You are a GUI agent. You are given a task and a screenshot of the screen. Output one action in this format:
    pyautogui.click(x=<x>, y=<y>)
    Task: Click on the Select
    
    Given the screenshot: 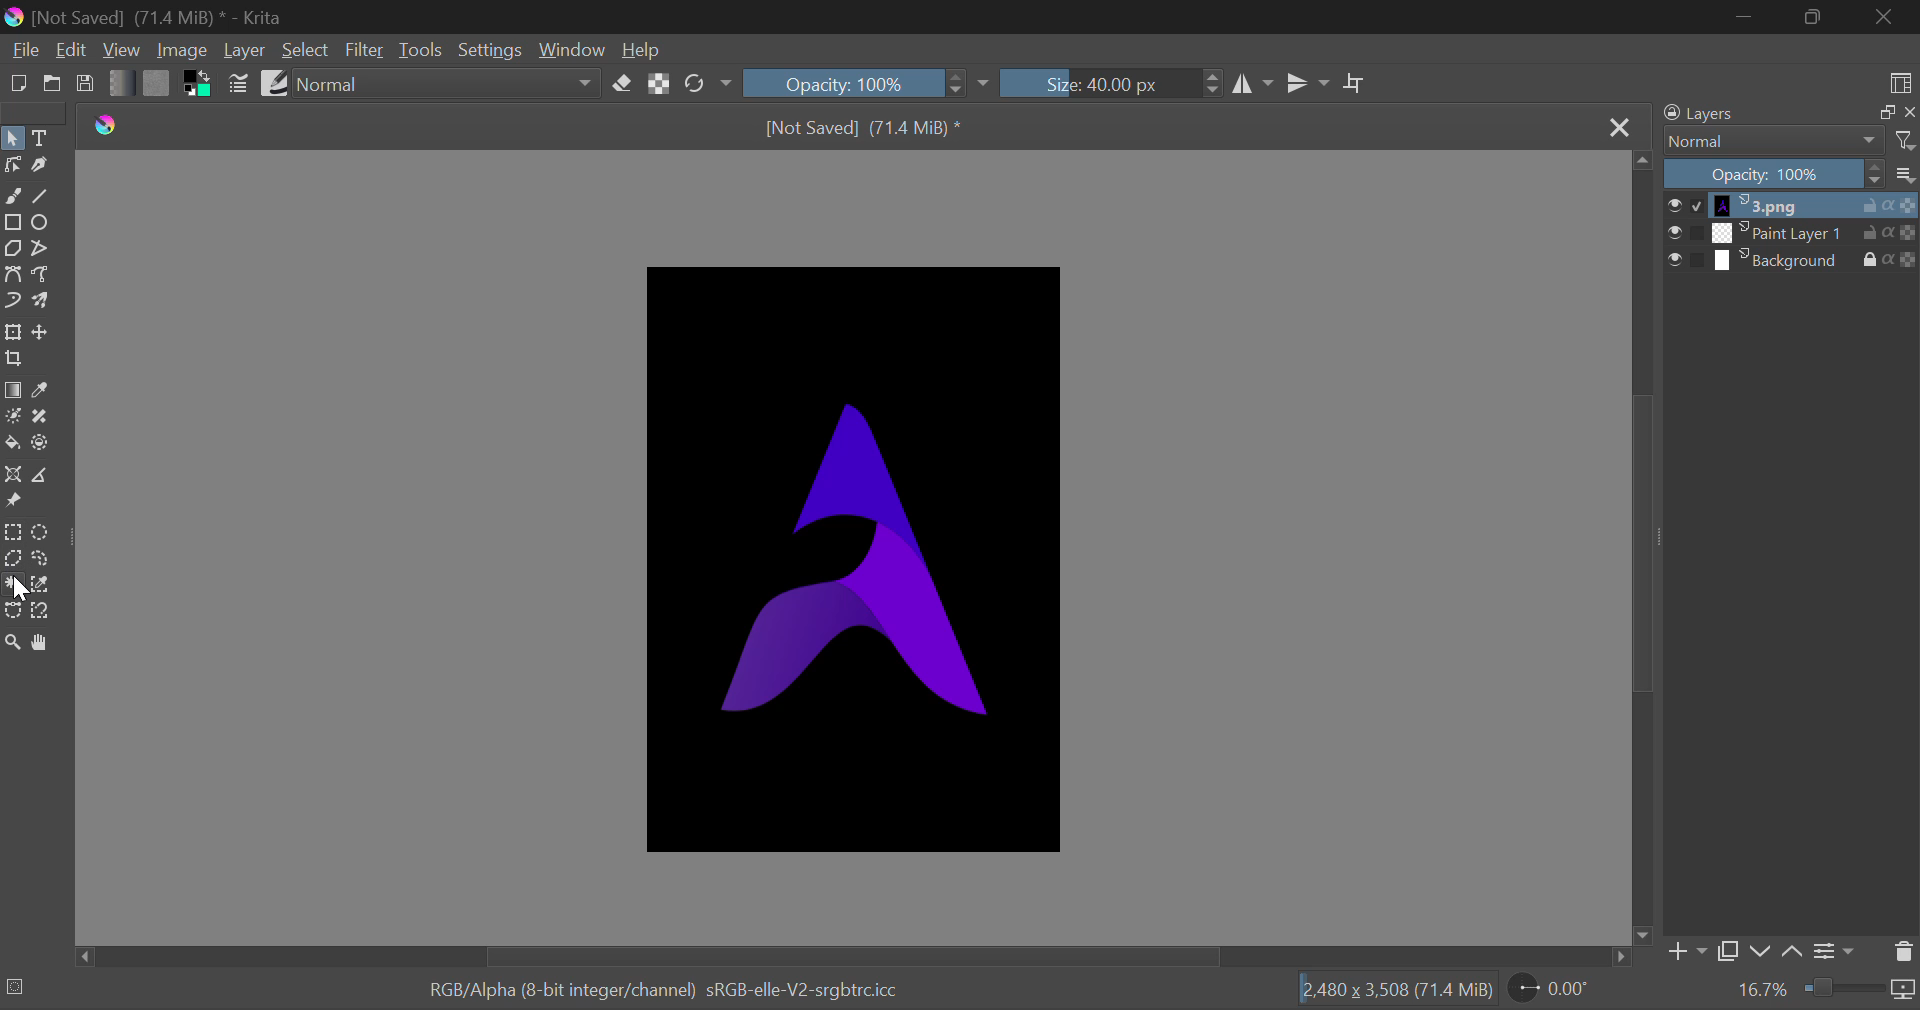 What is the action you would take?
    pyautogui.click(x=306, y=50)
    